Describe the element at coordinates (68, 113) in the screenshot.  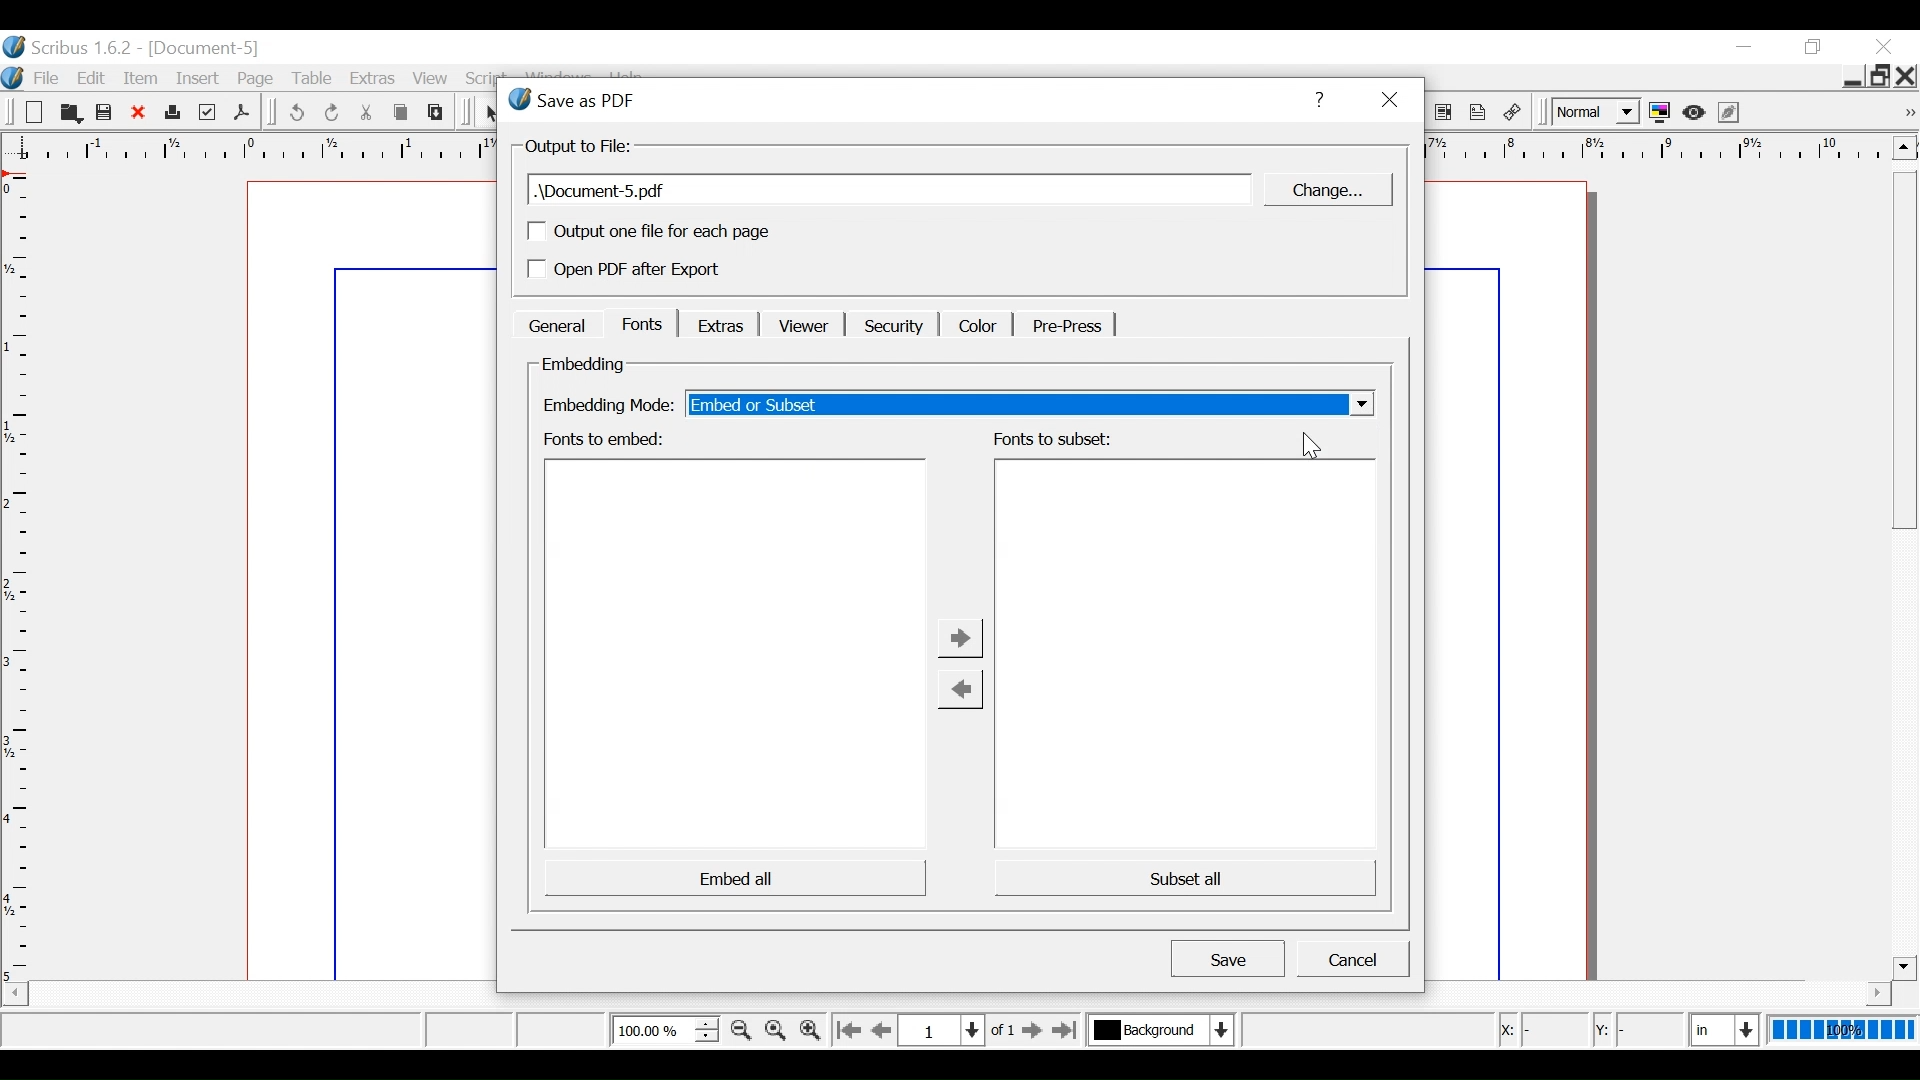
I see `Open` at that location.